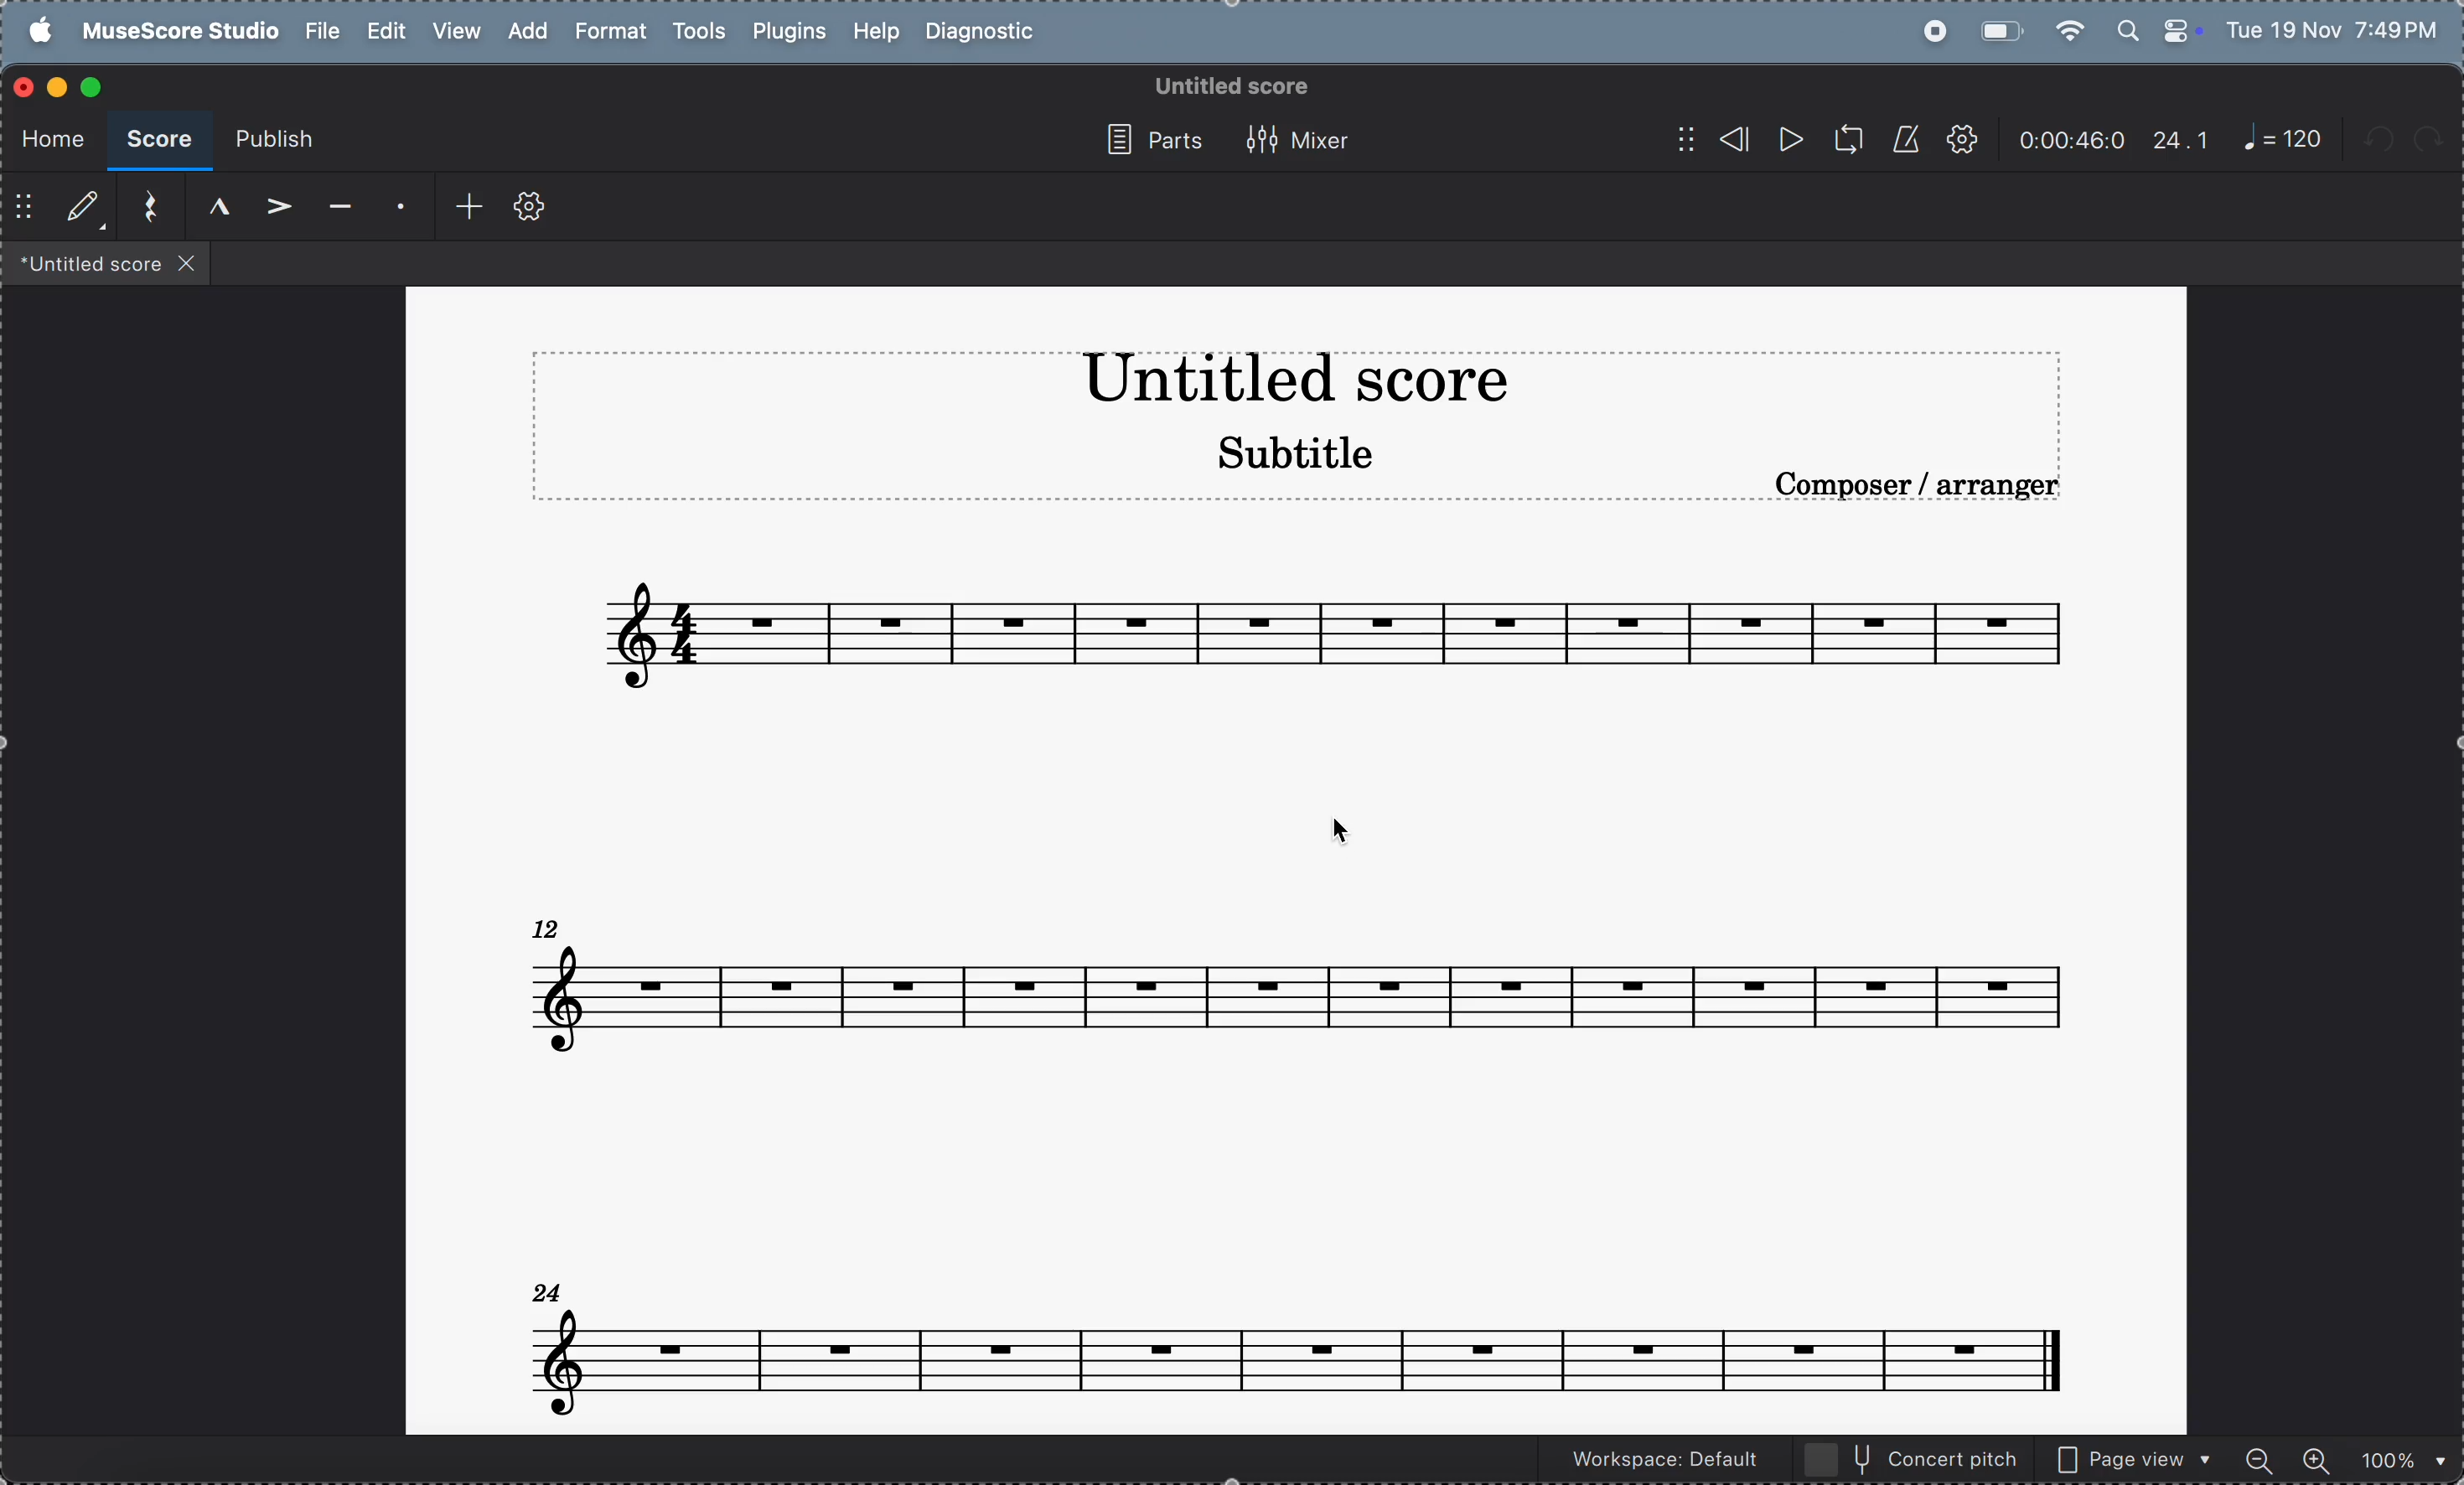  Describe the element at coordinates (2158, 28) in the screenshot. I see `apple widgets` at that location.